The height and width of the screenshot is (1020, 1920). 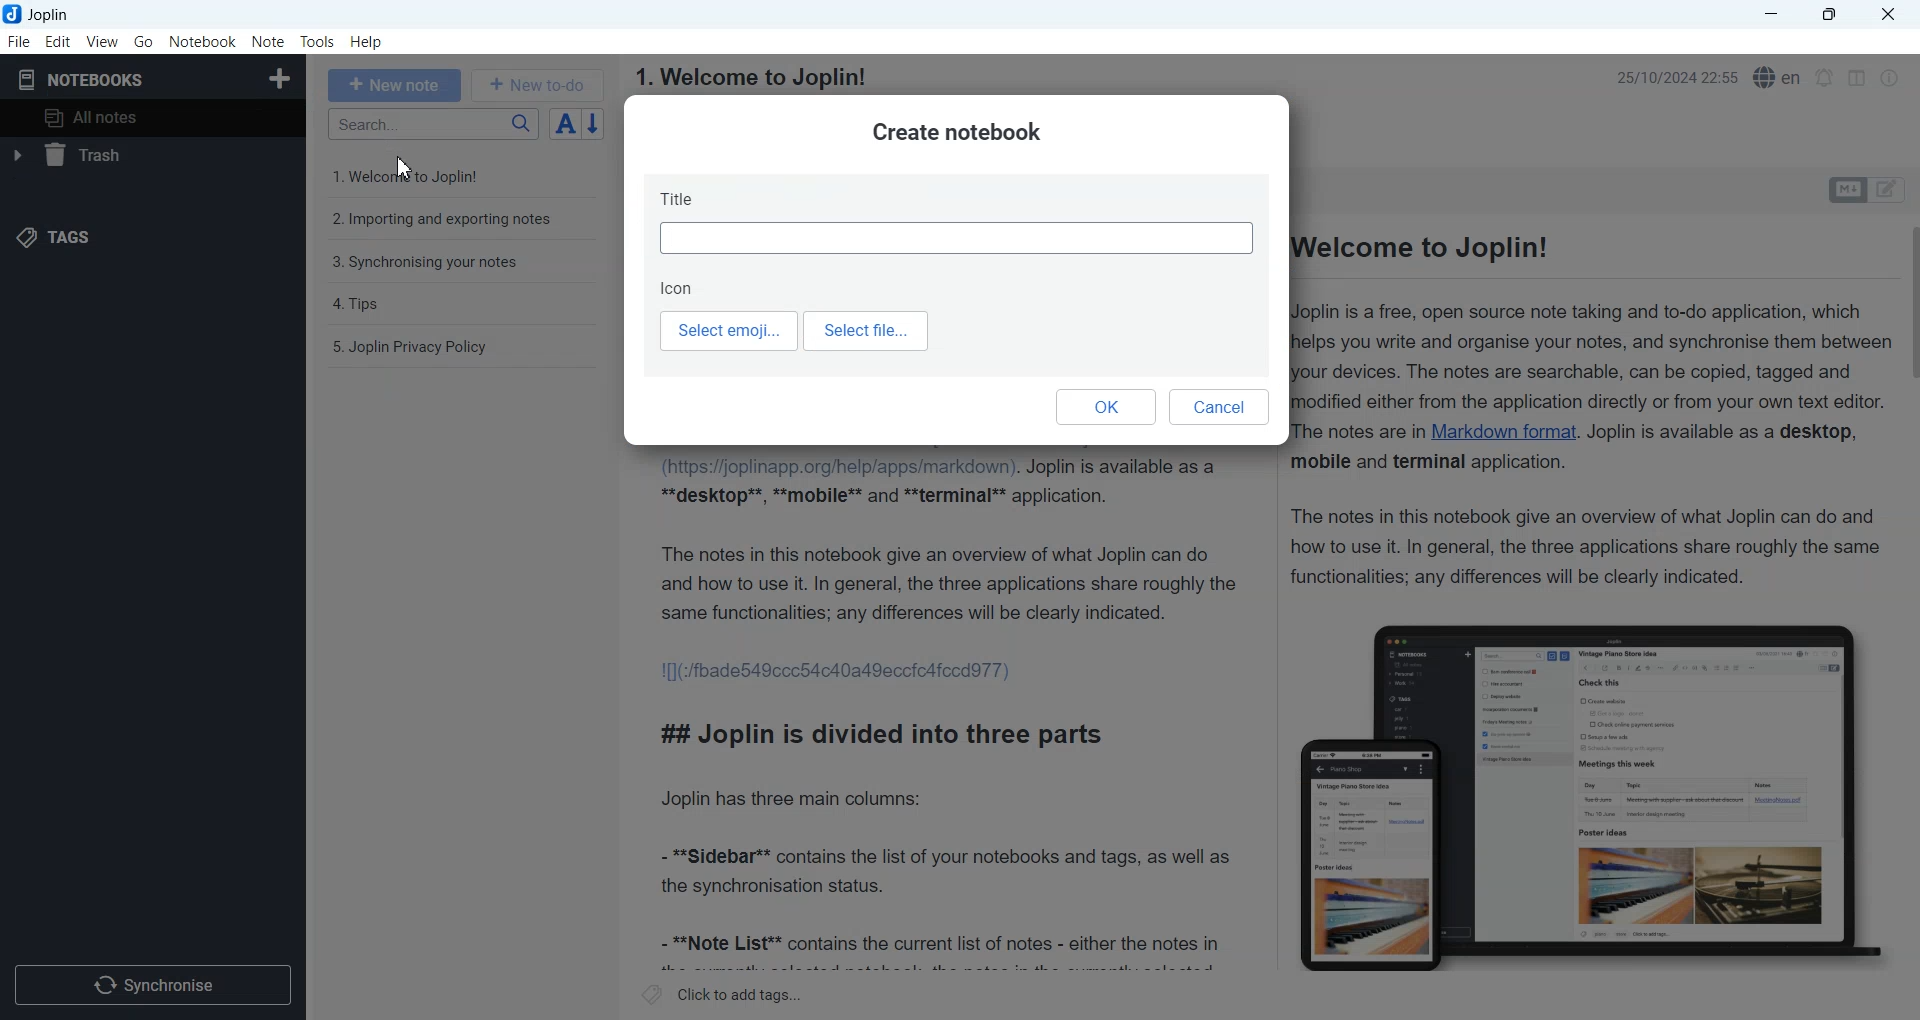 What do you see at coordinates (152, 983) in the screenshot?
I see `Synchronize` at bounding box center [152, 983].